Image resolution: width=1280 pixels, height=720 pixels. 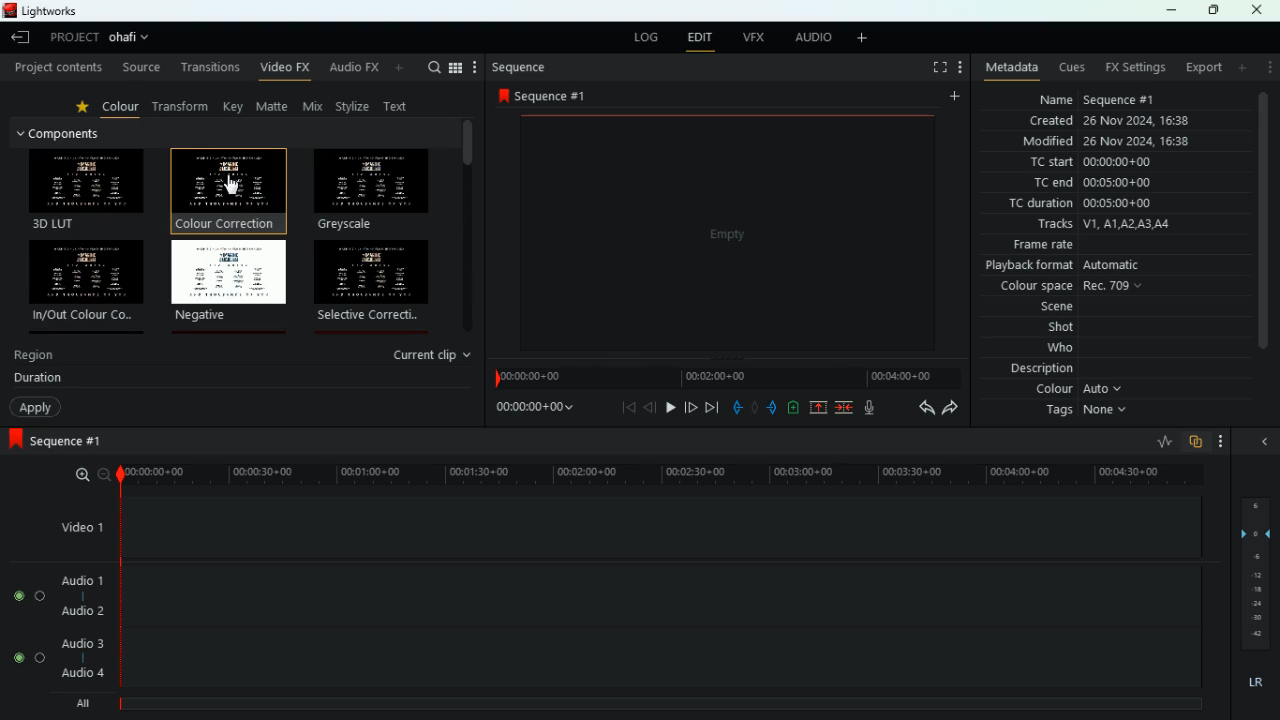 I want to click on favorite, so click(x=86, y=109).